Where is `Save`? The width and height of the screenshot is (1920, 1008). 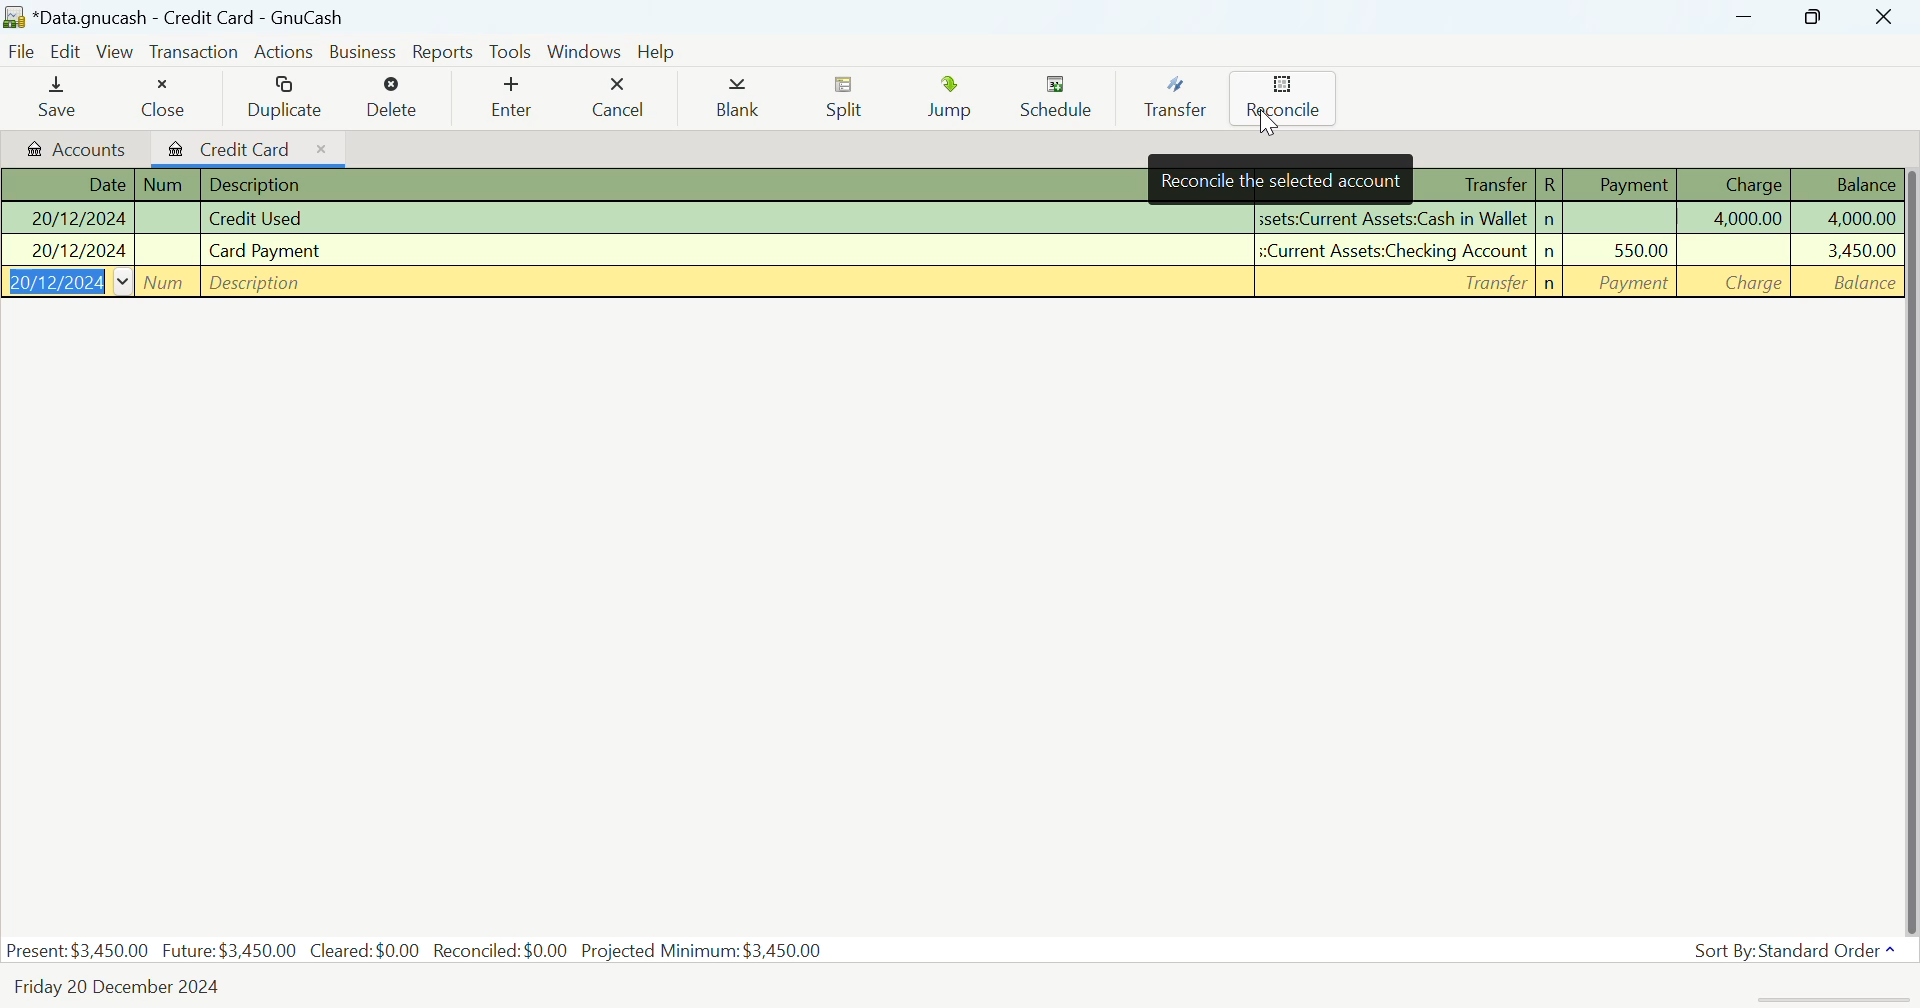 Save is located at coordinates (58, 99).